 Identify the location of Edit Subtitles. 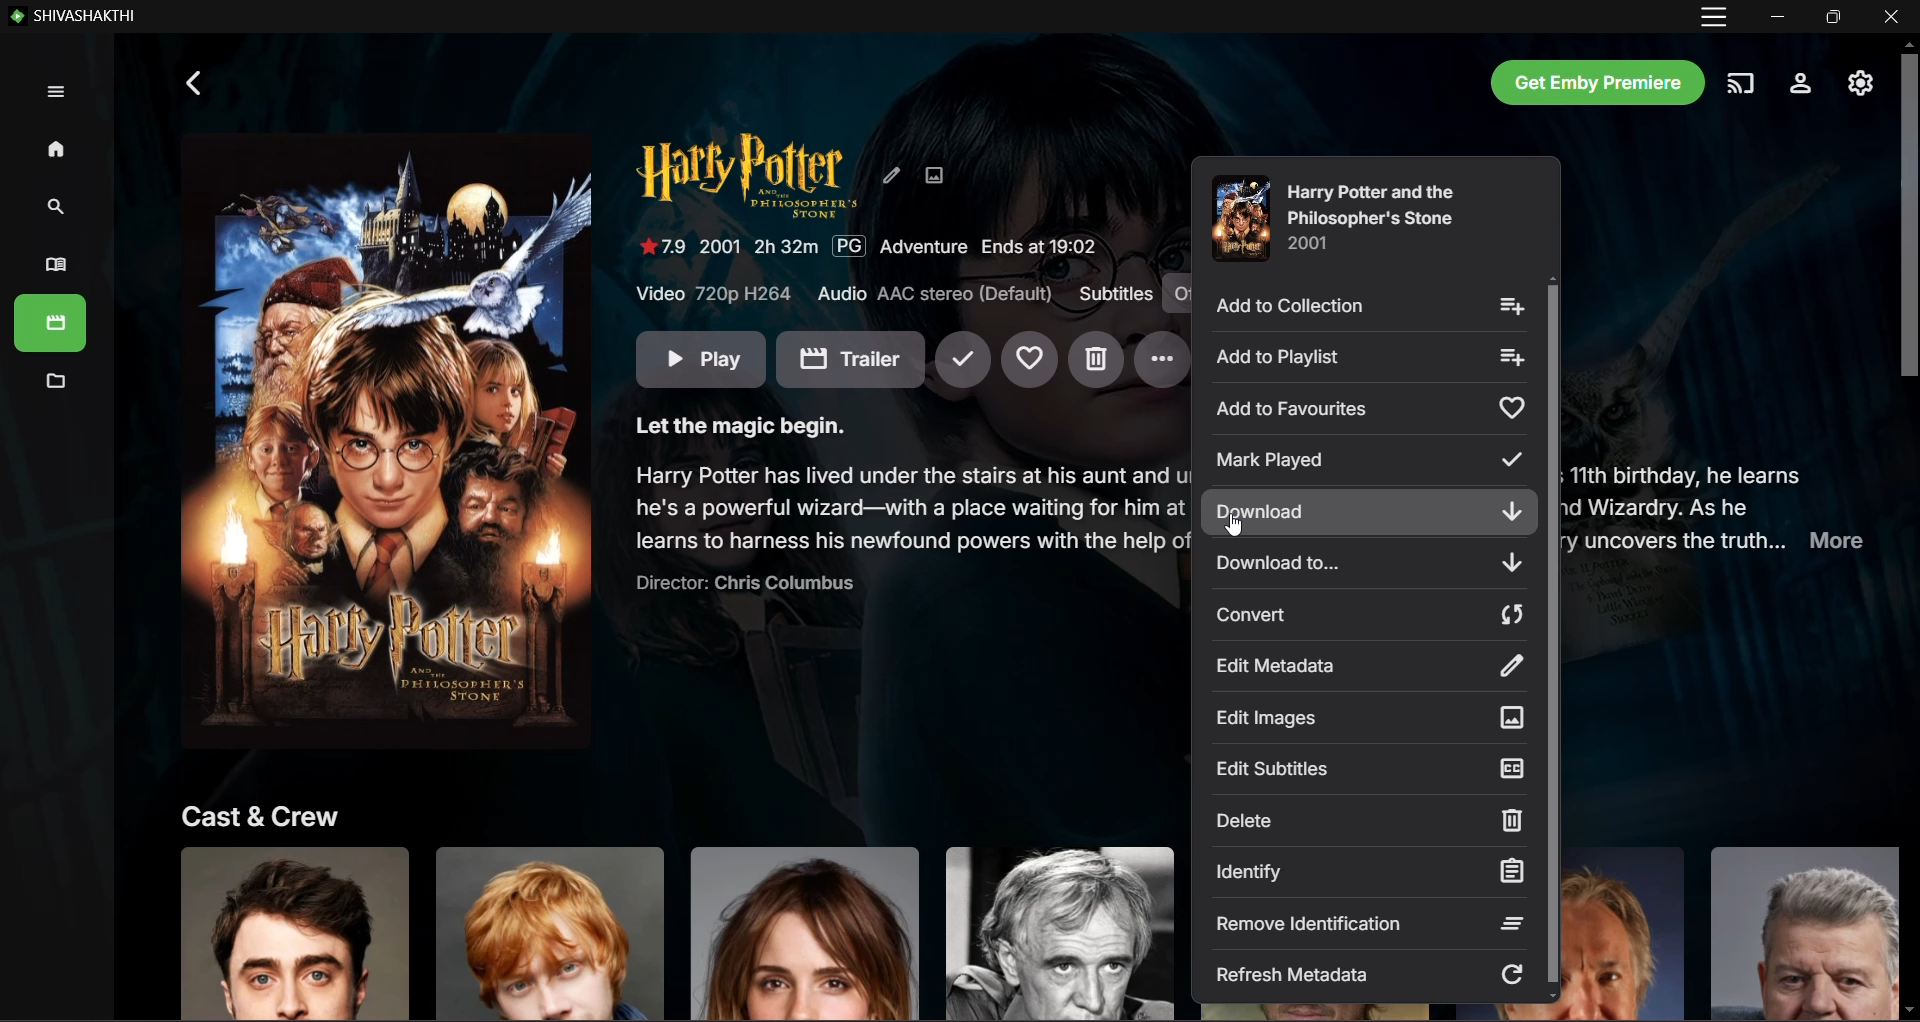
(1373, 769).